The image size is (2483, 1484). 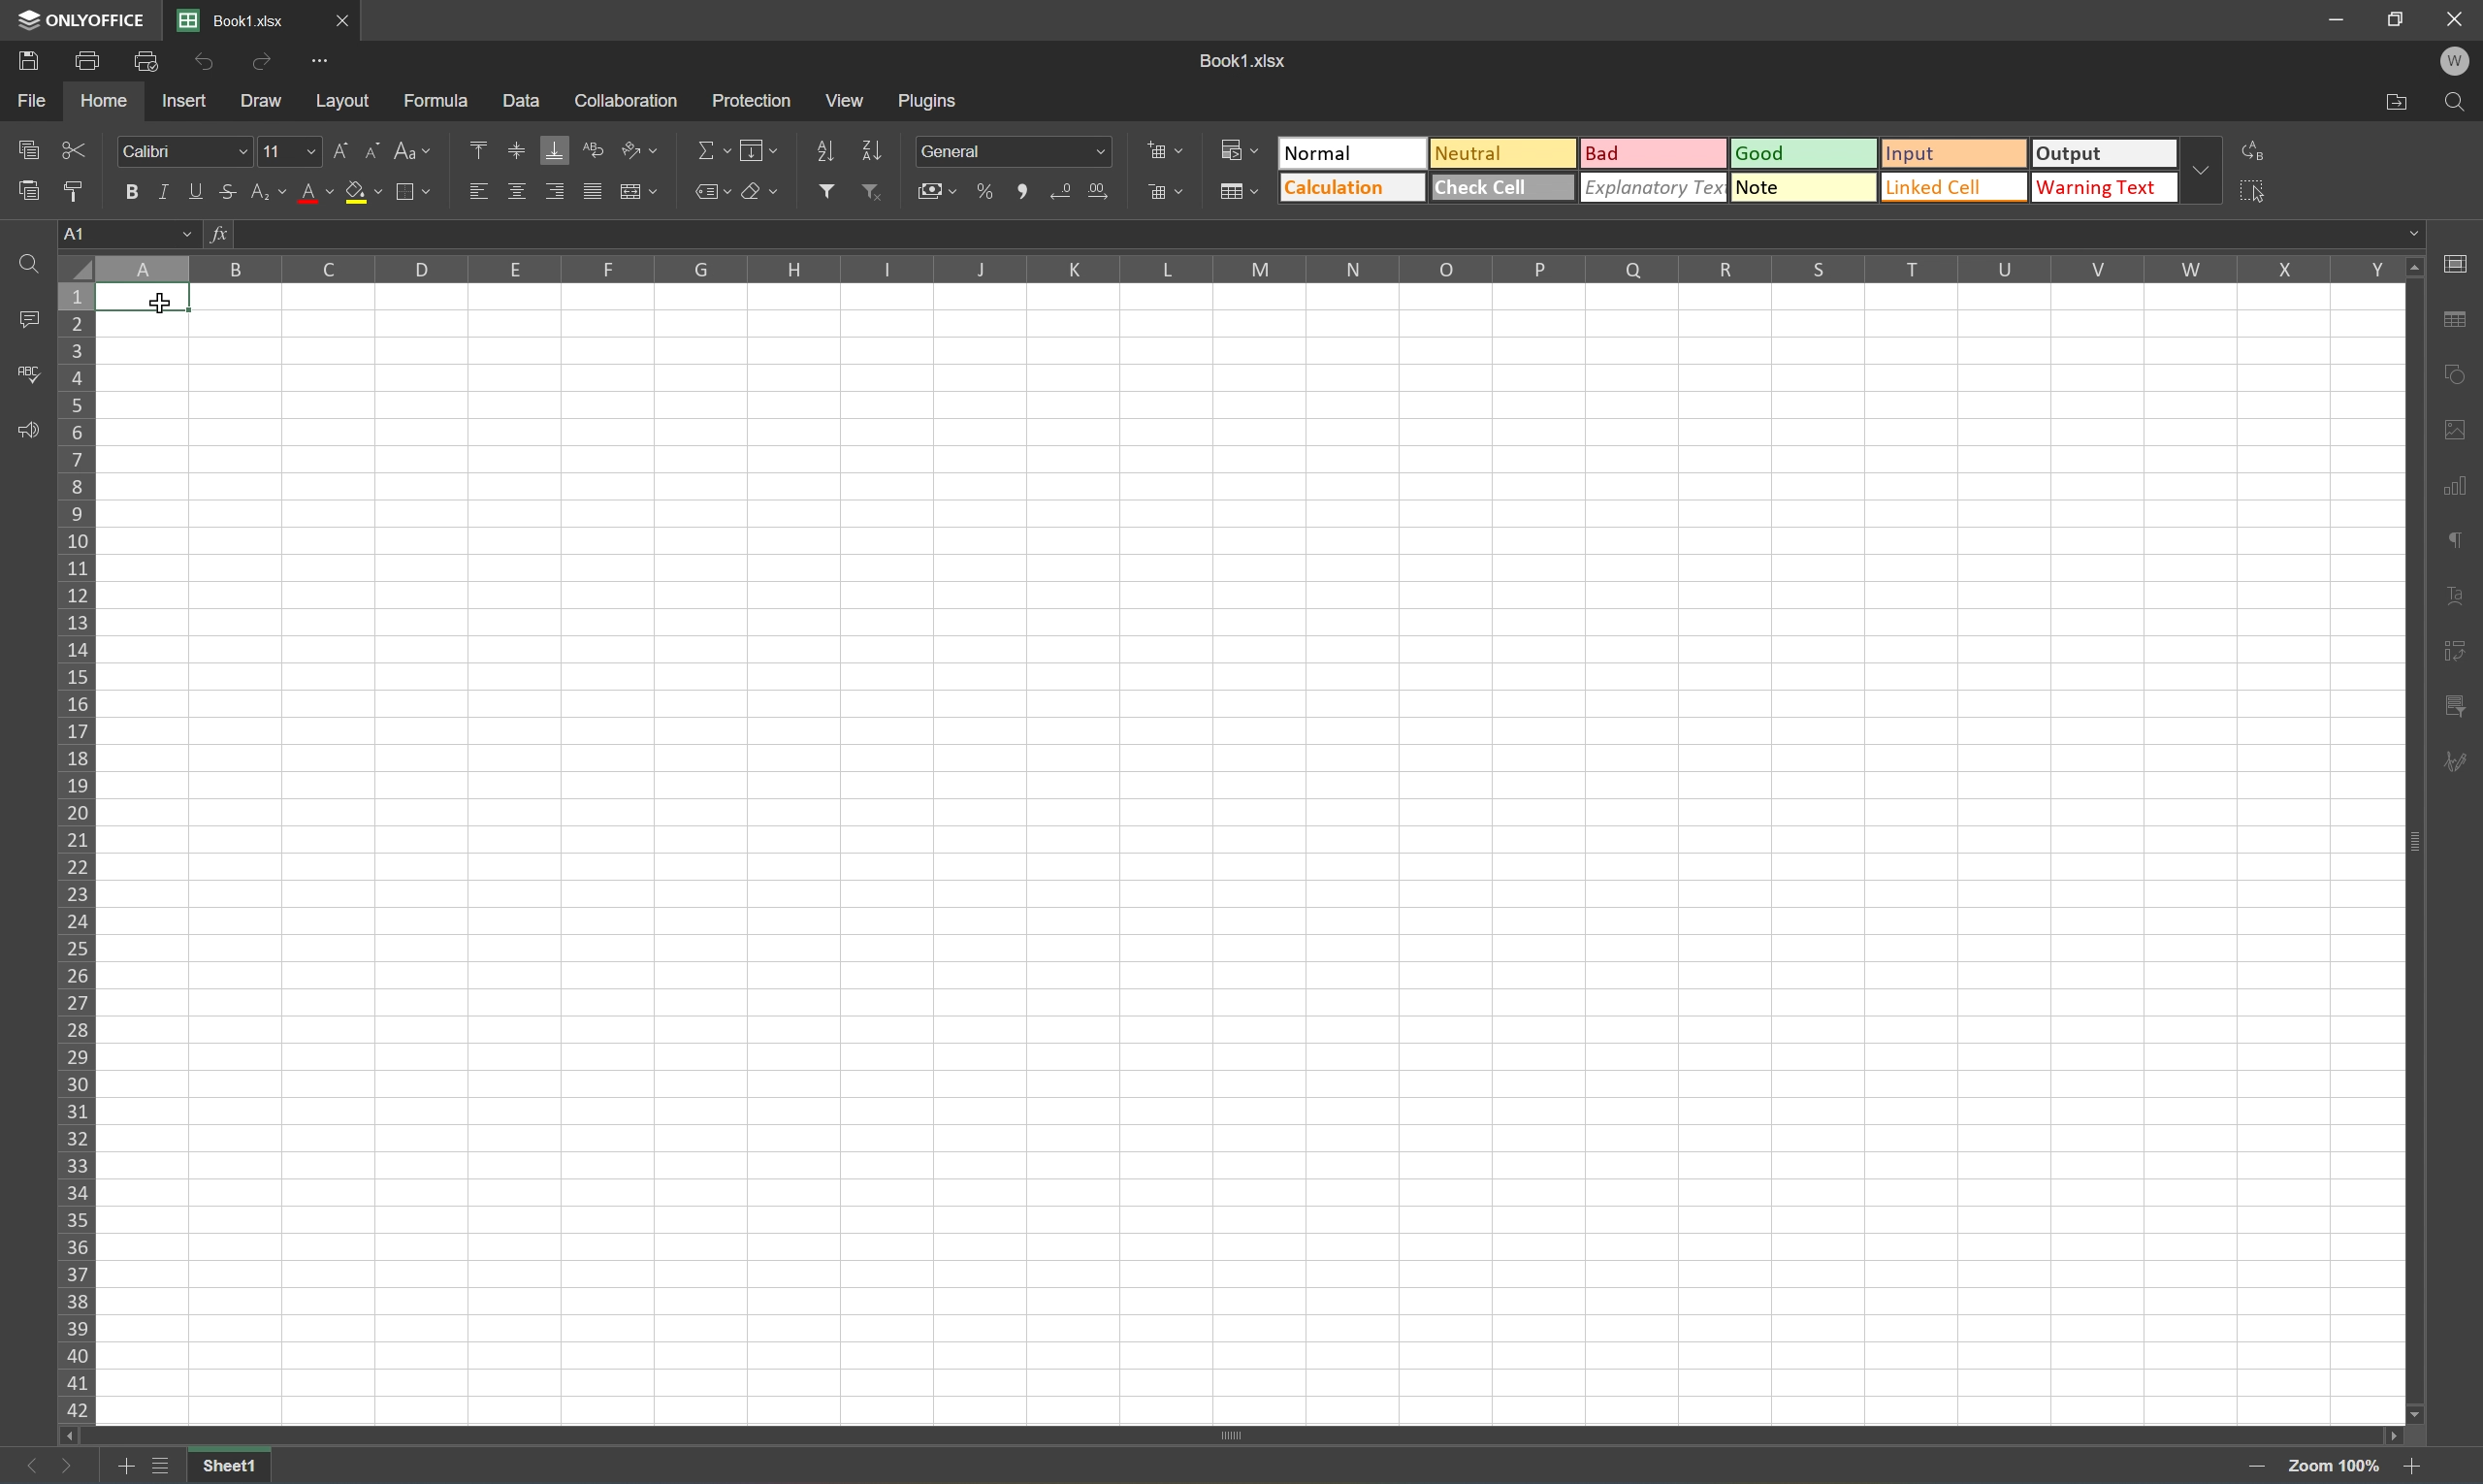 I want to click on Close, so click(x=340, y=18).